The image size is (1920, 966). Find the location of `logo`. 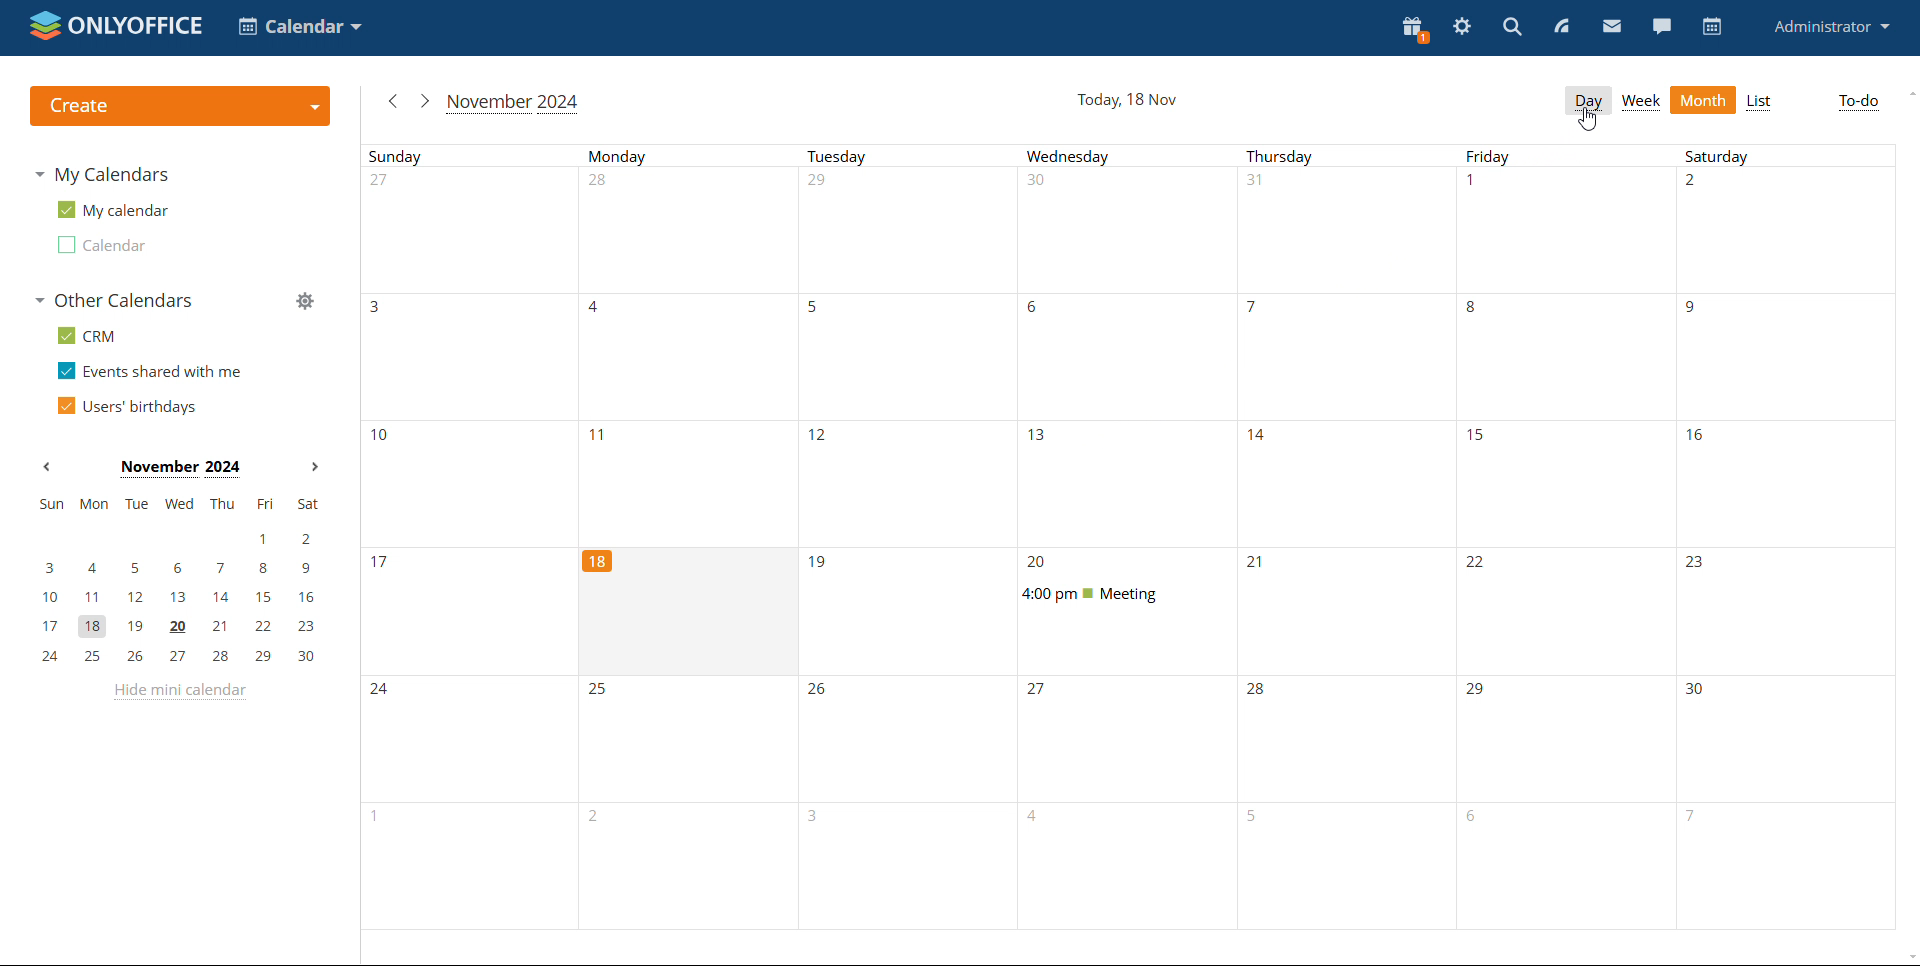

logo is located at coordinates (118, 26).